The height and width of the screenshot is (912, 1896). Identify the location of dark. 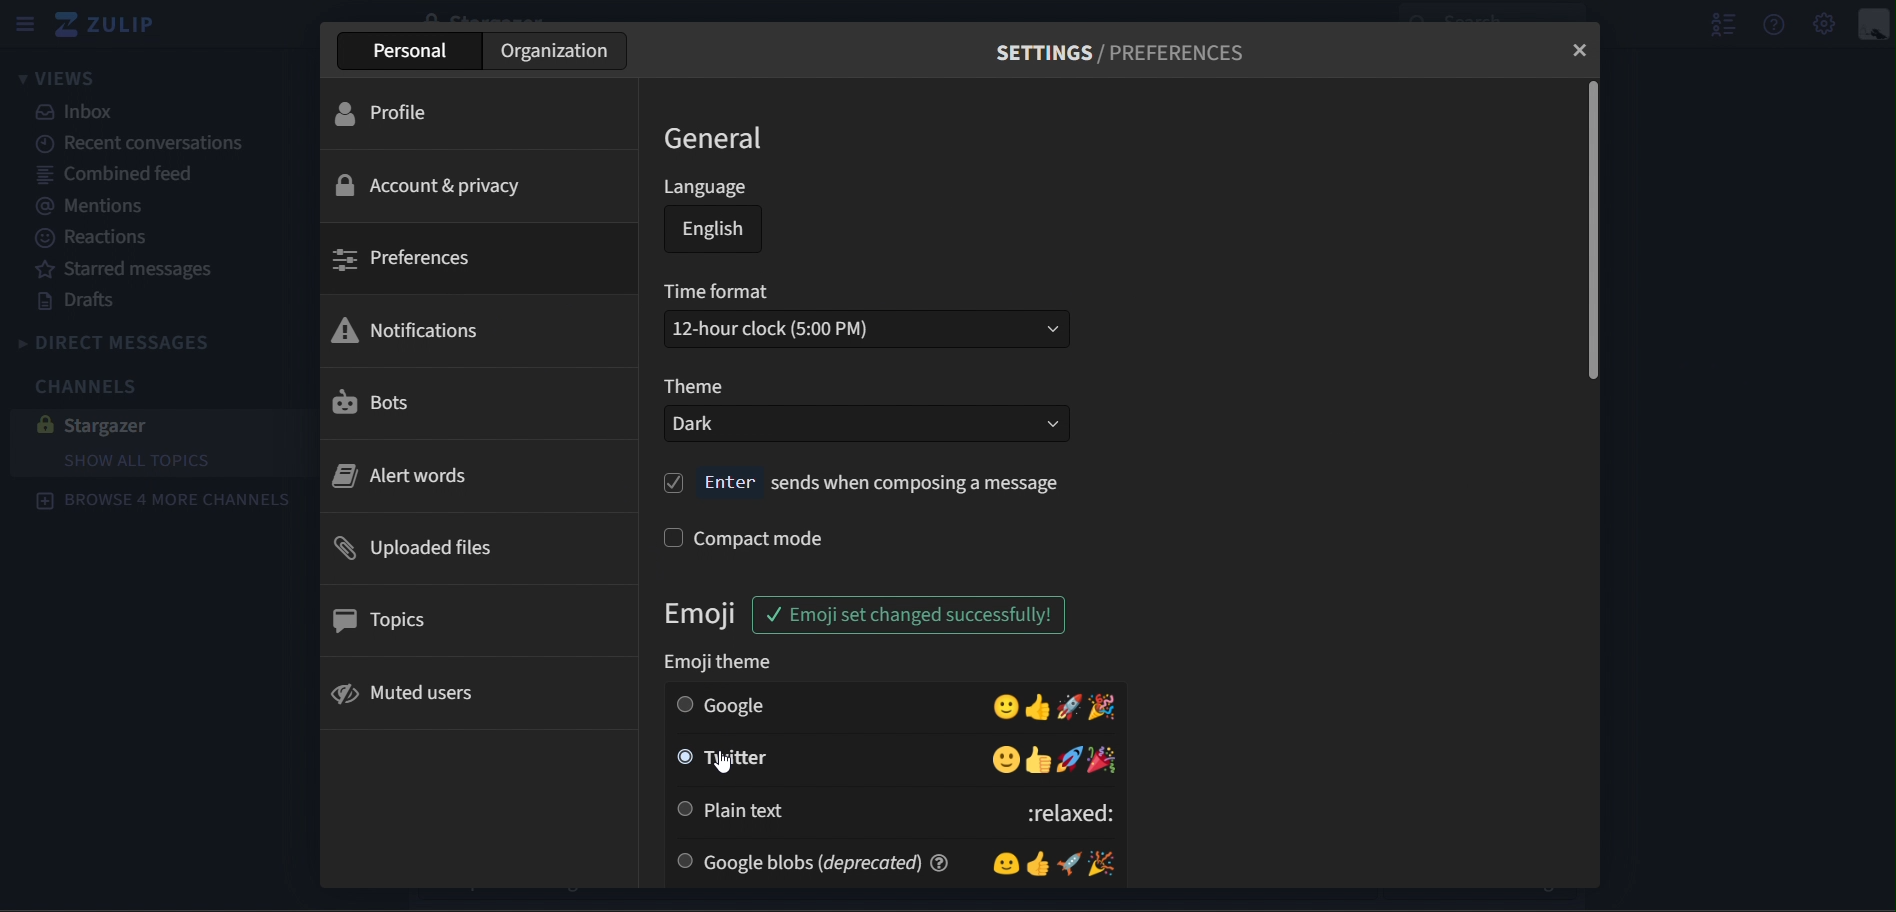
(866, 424).